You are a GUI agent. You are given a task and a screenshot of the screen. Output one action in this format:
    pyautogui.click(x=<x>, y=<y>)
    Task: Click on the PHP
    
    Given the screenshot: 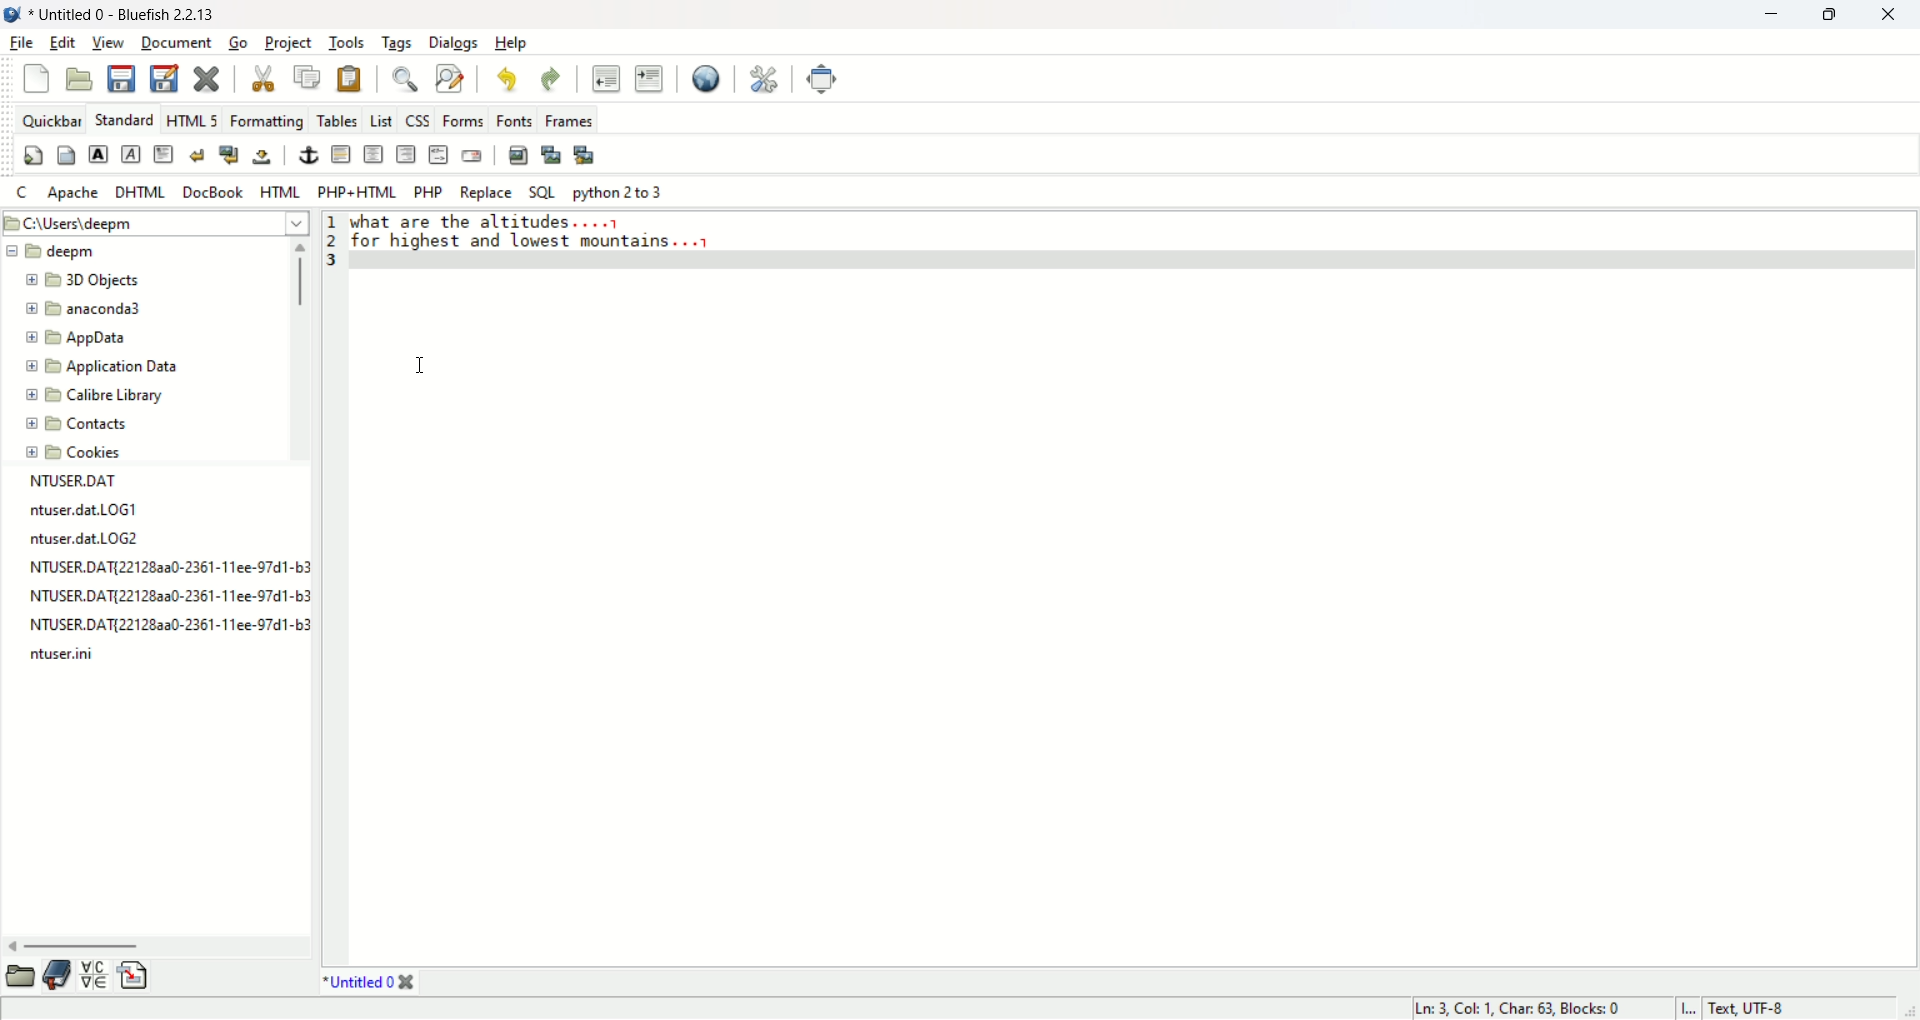 What is the action you would take?
    pyautogui.click(x=429, y=192)
    